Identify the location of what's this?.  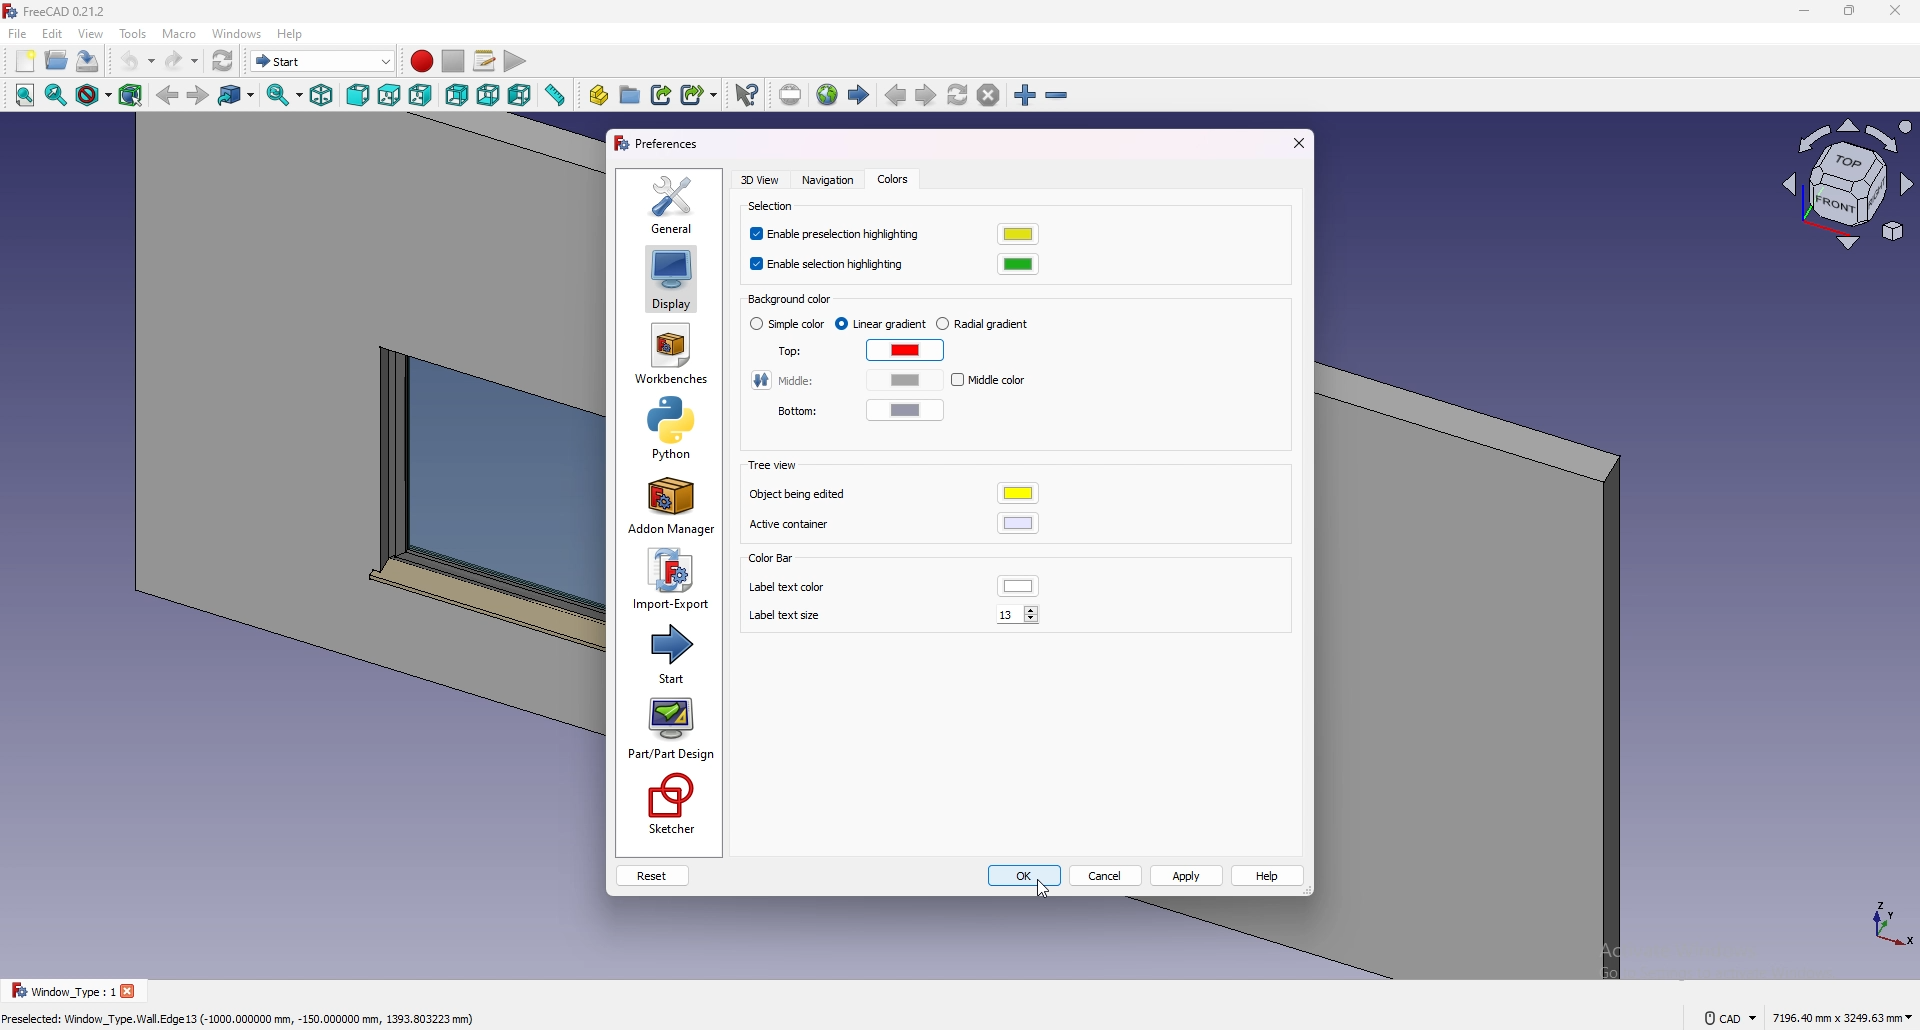
(747, 94).